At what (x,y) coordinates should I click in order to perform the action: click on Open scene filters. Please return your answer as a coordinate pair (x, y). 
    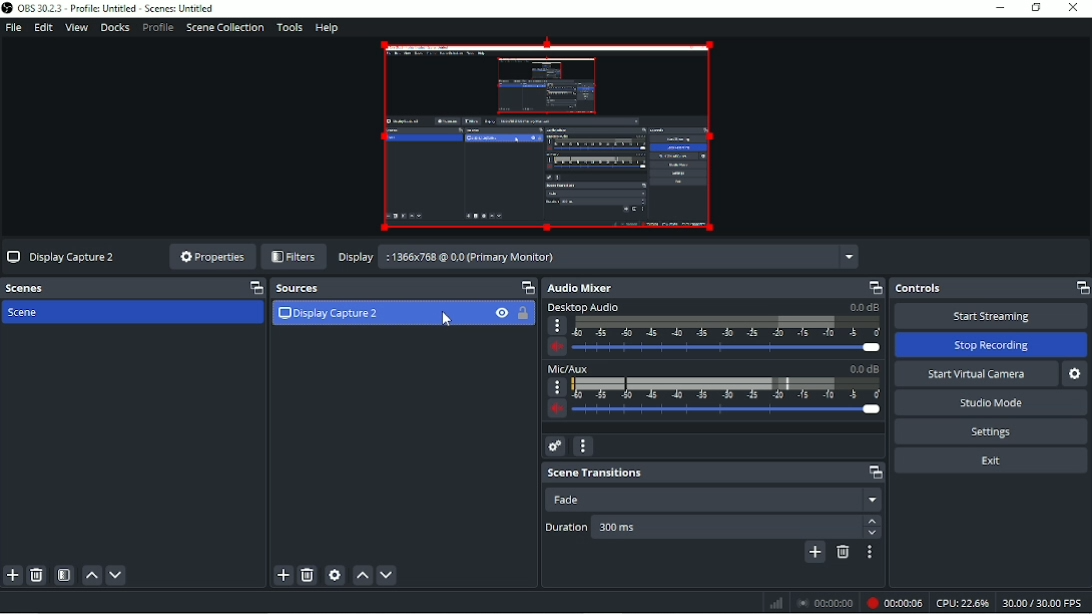
    Looking at the image, I should click on (64, 575).